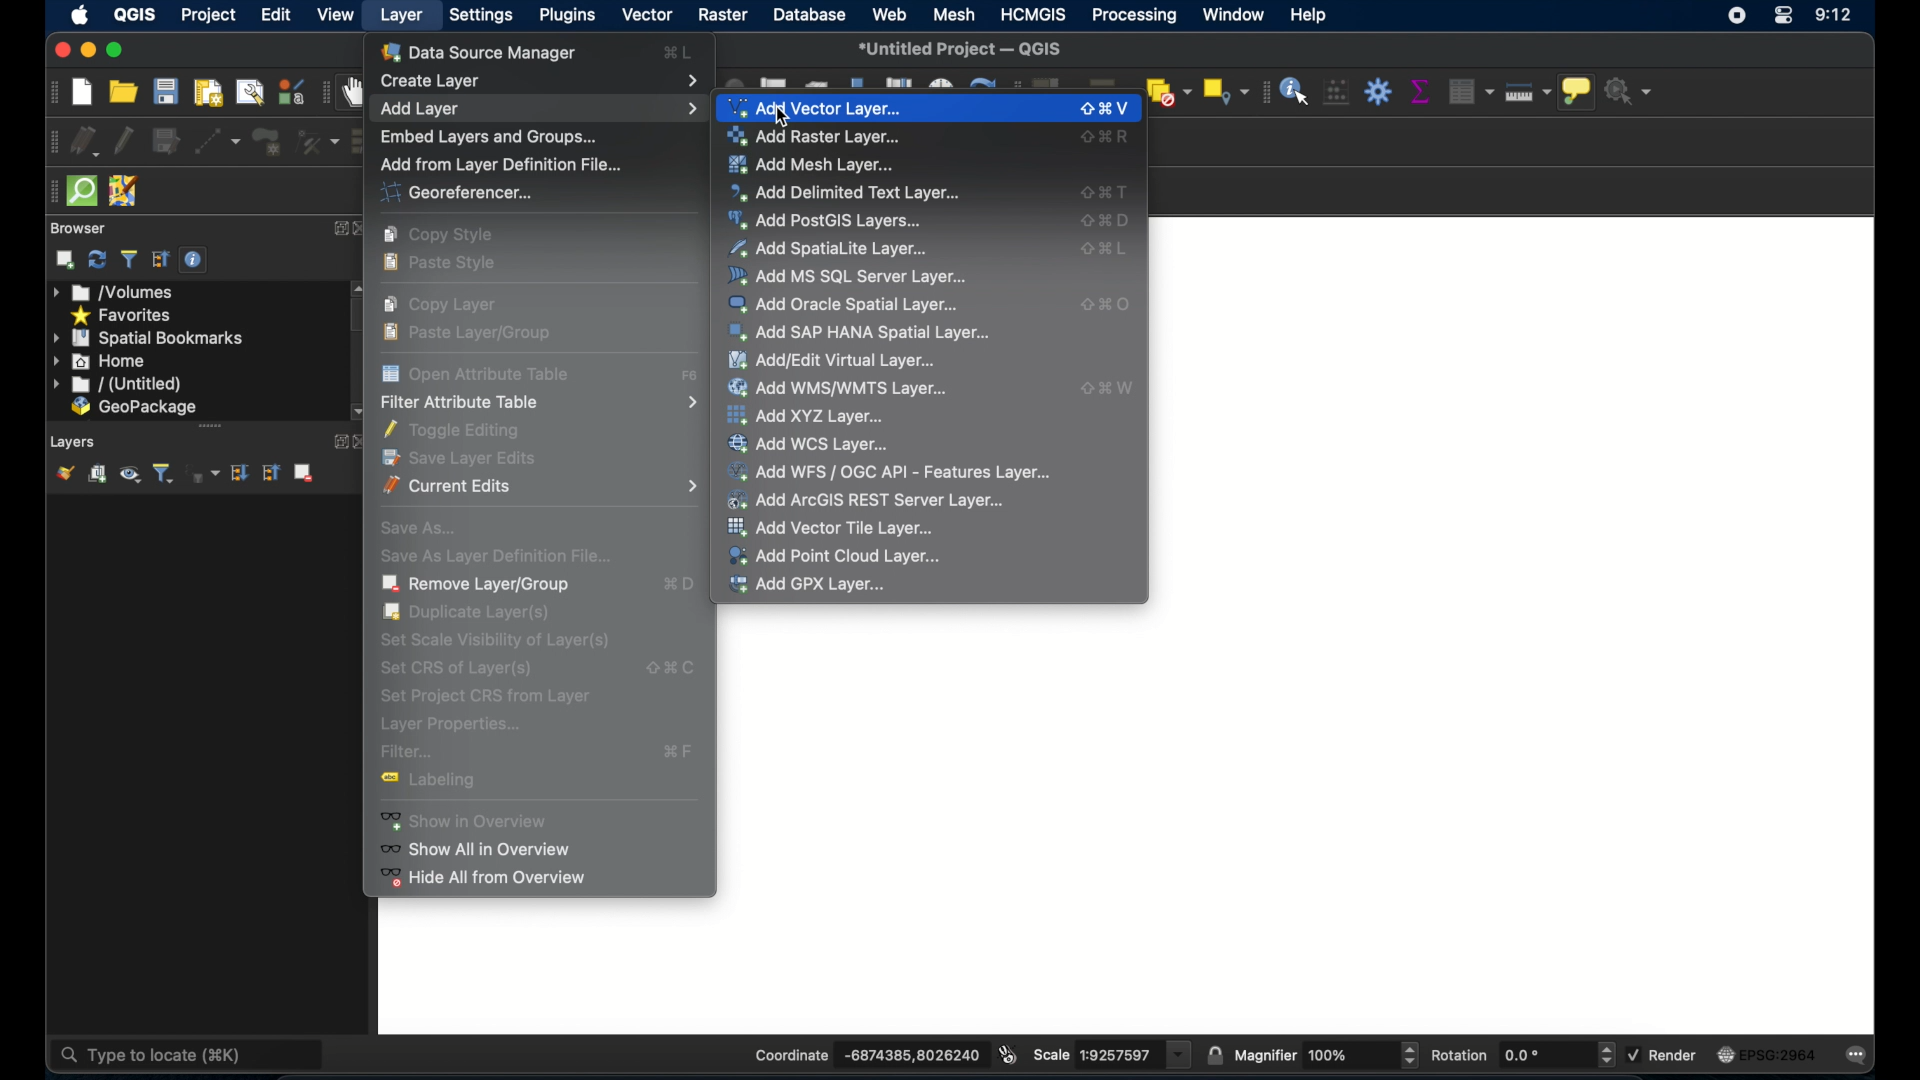 Image resolution: width=1920 pixels, height=1080 pixels. I want to click on window, so click(1233, 17).